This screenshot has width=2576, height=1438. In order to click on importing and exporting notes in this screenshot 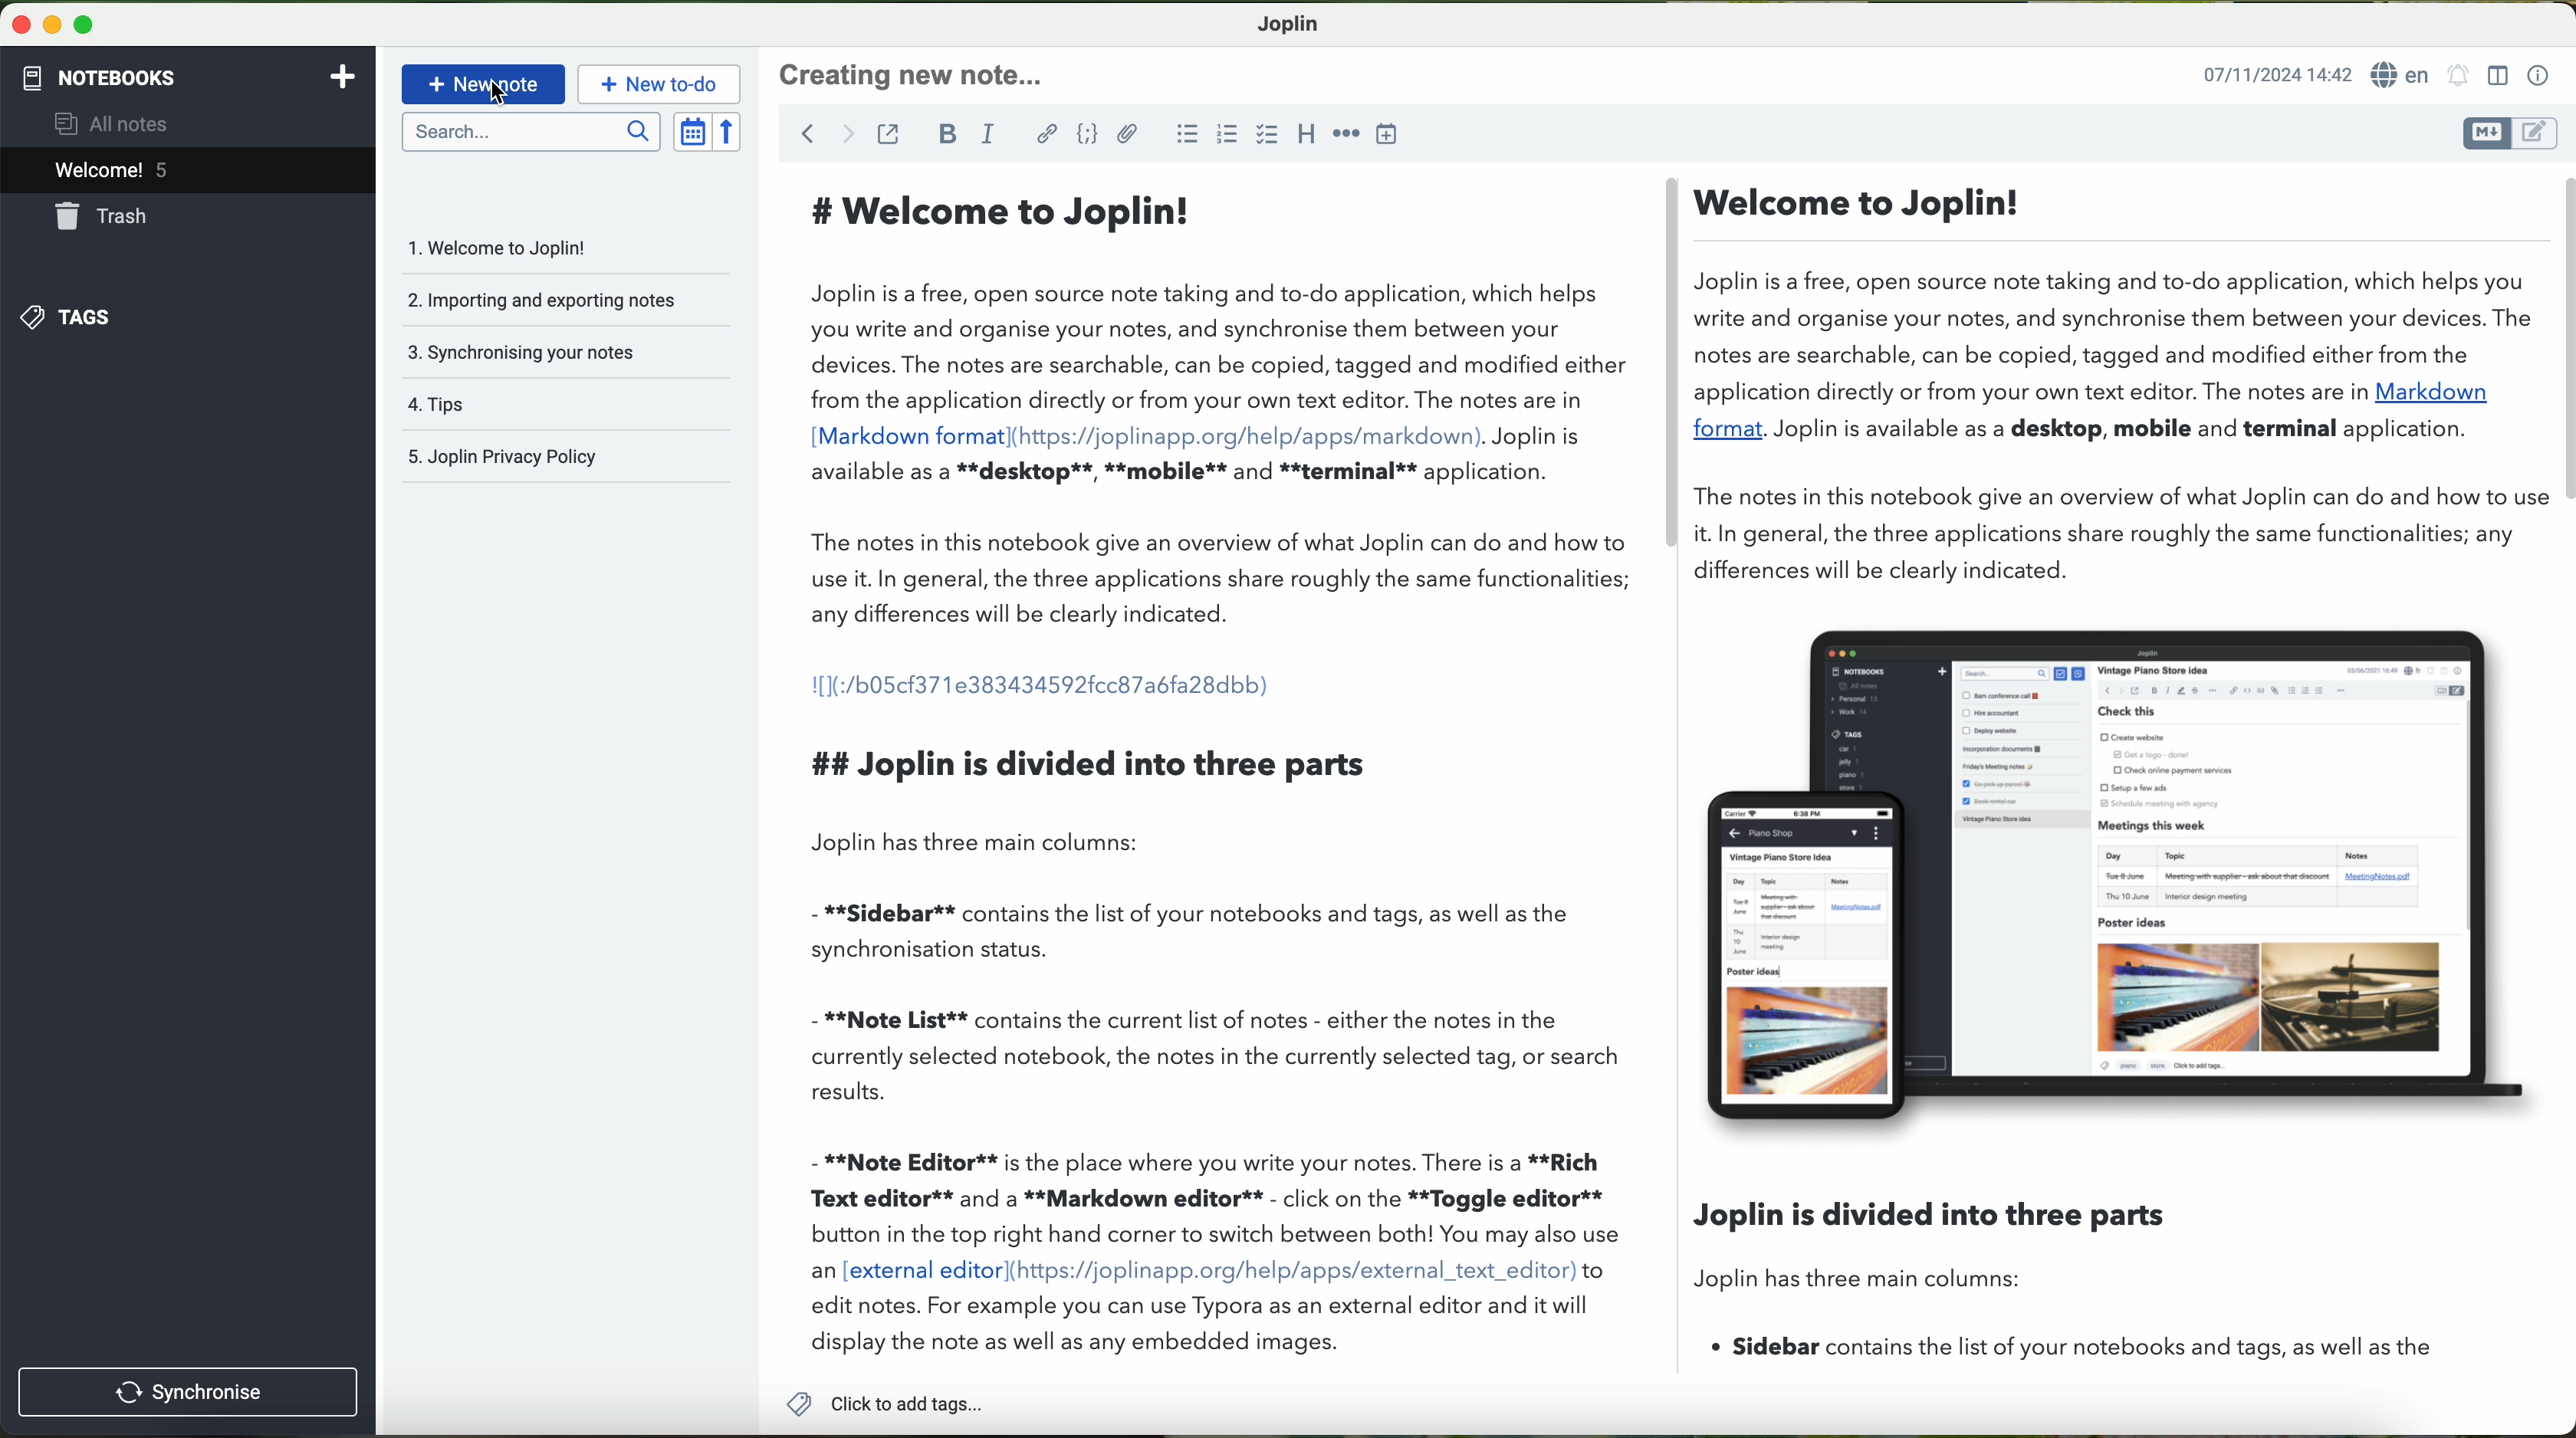, I will do `click(563, 298)`.